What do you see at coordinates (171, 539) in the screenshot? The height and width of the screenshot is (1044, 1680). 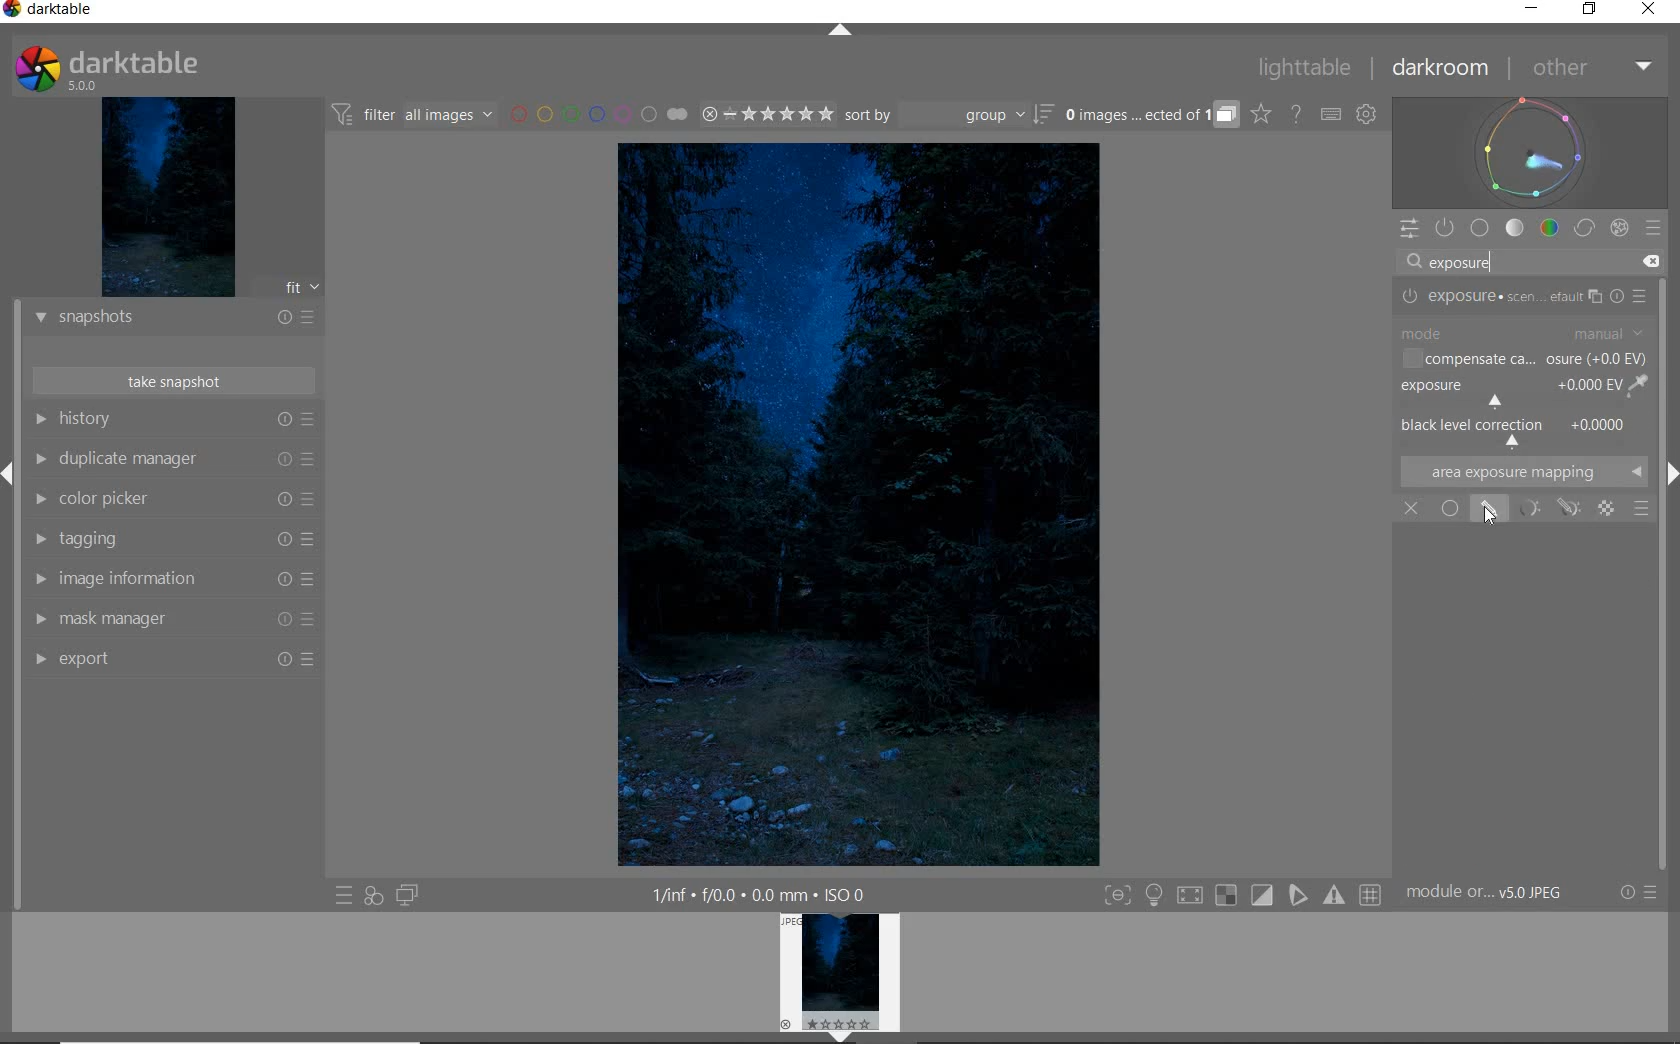 I see `TAGGING` at bounding box center [171, 539].